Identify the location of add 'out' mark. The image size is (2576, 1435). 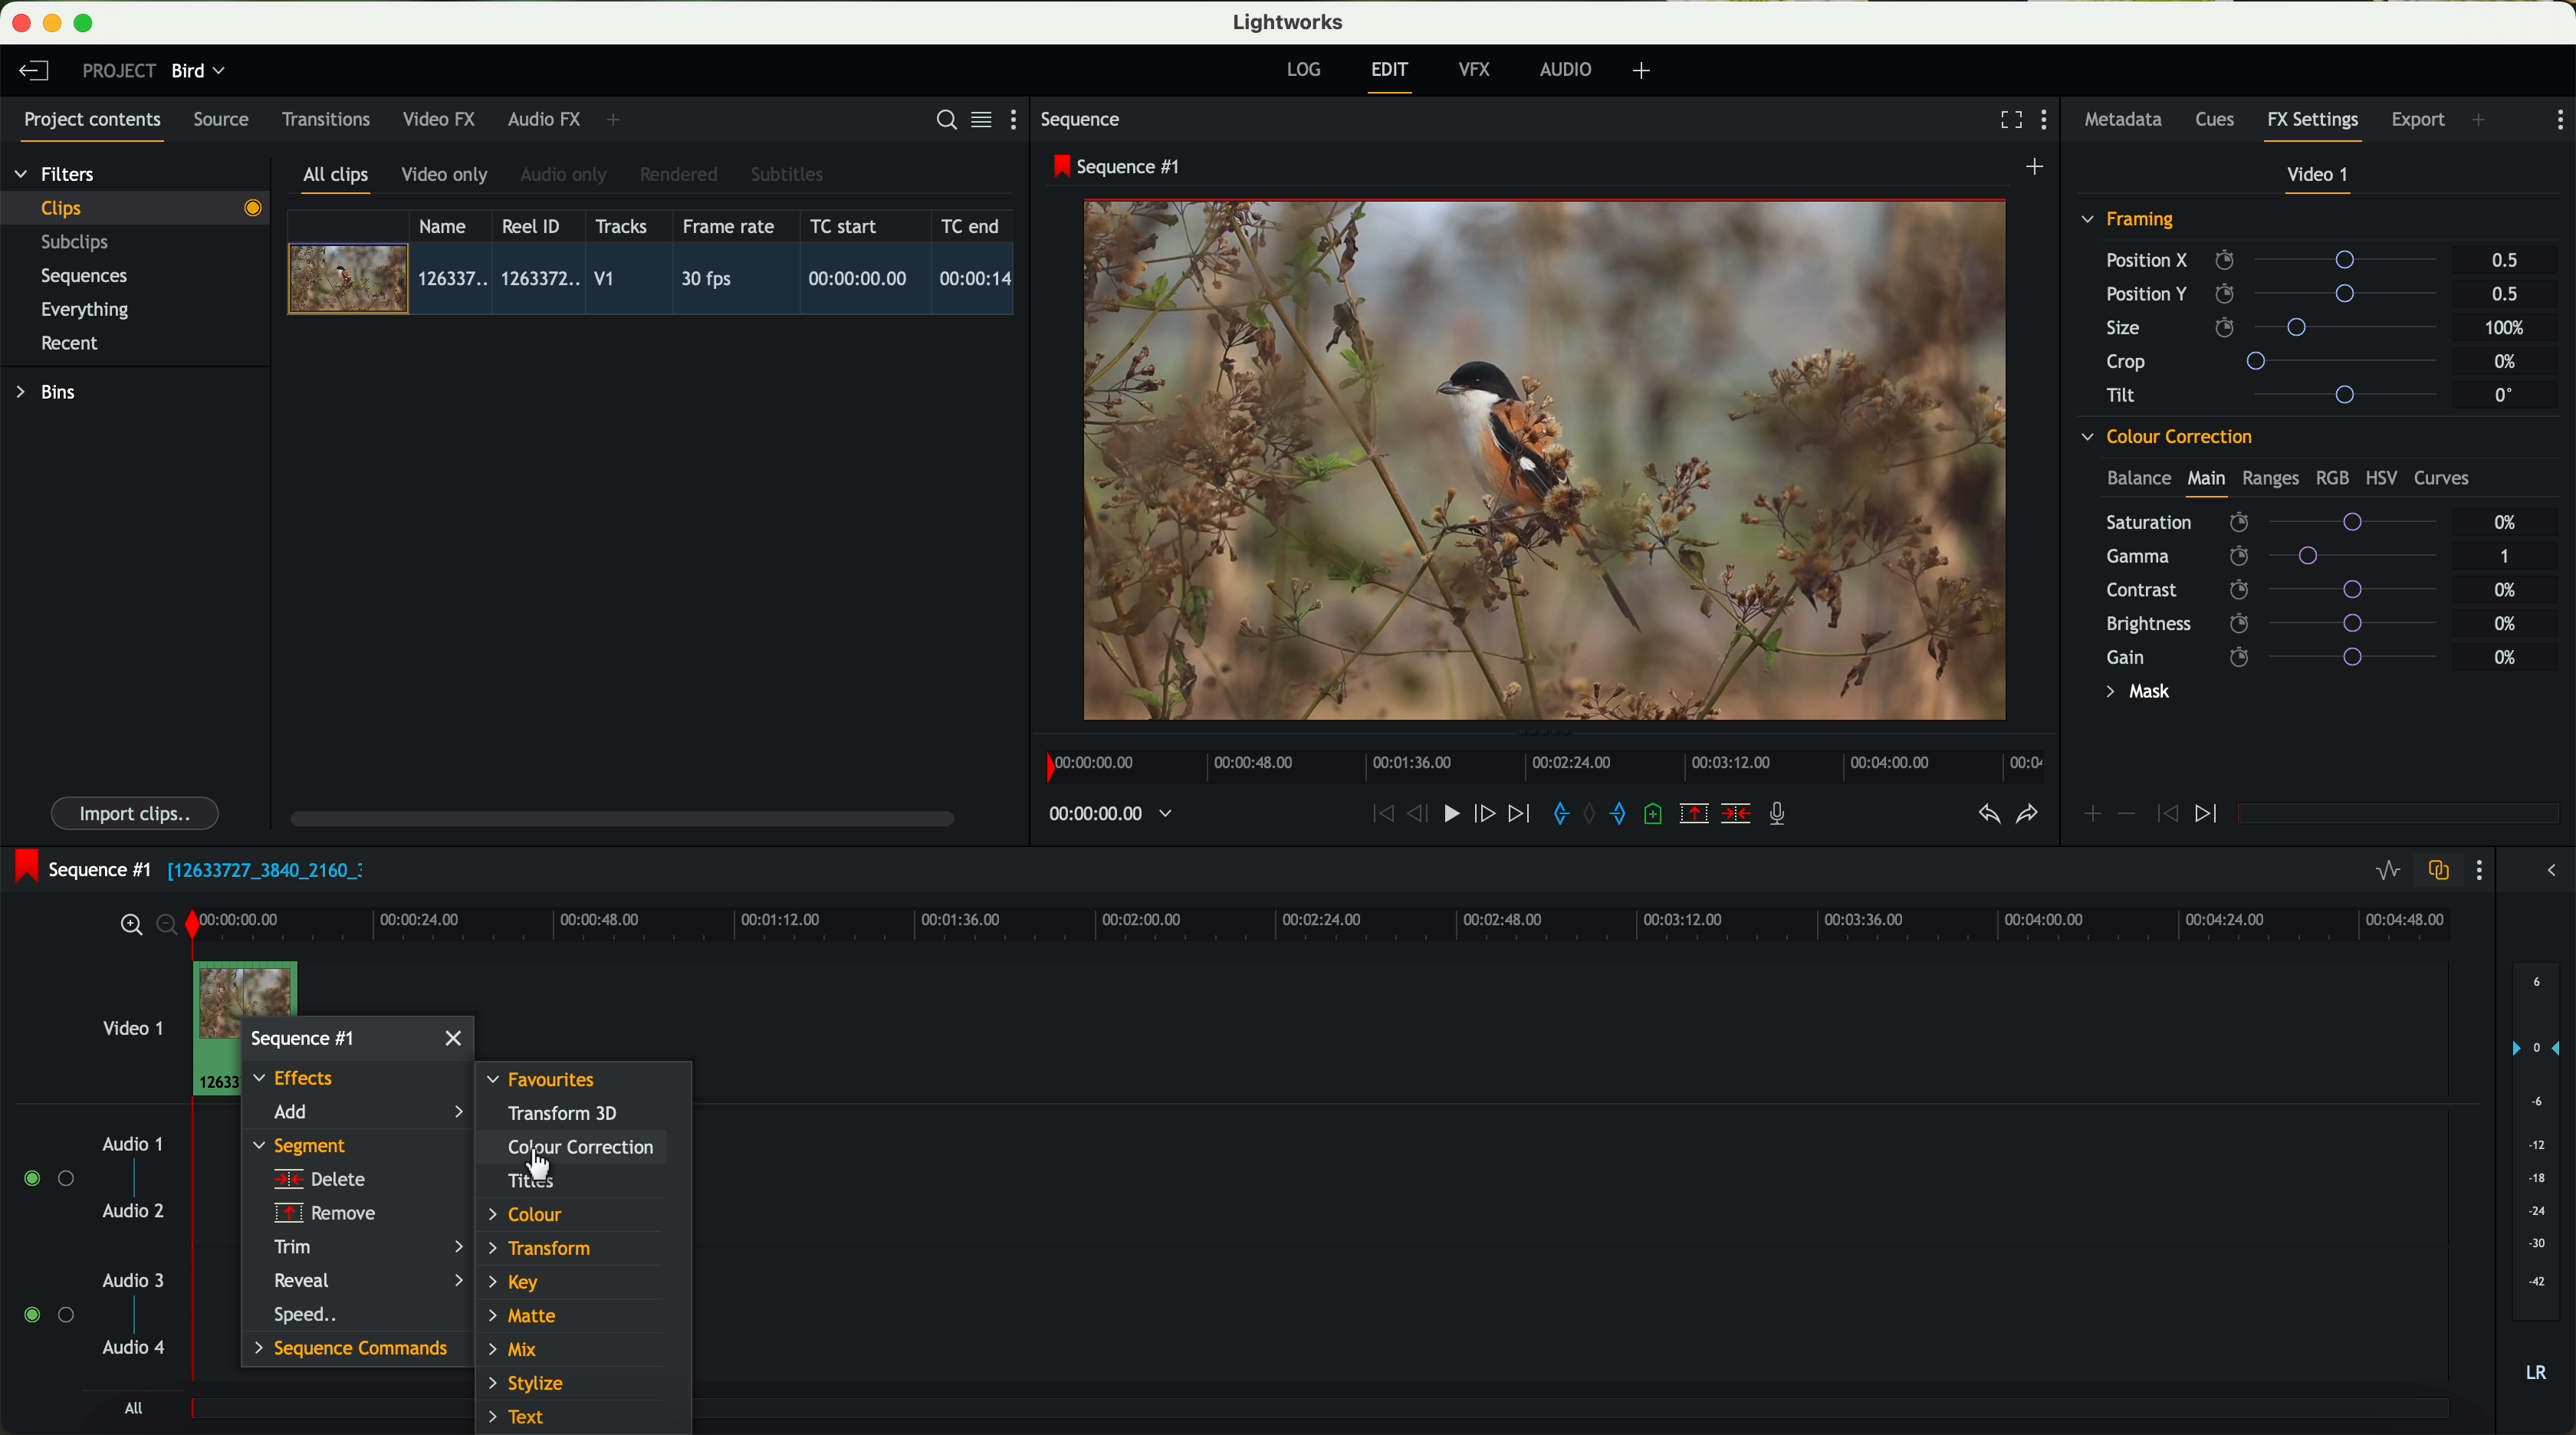
(1628, 812).